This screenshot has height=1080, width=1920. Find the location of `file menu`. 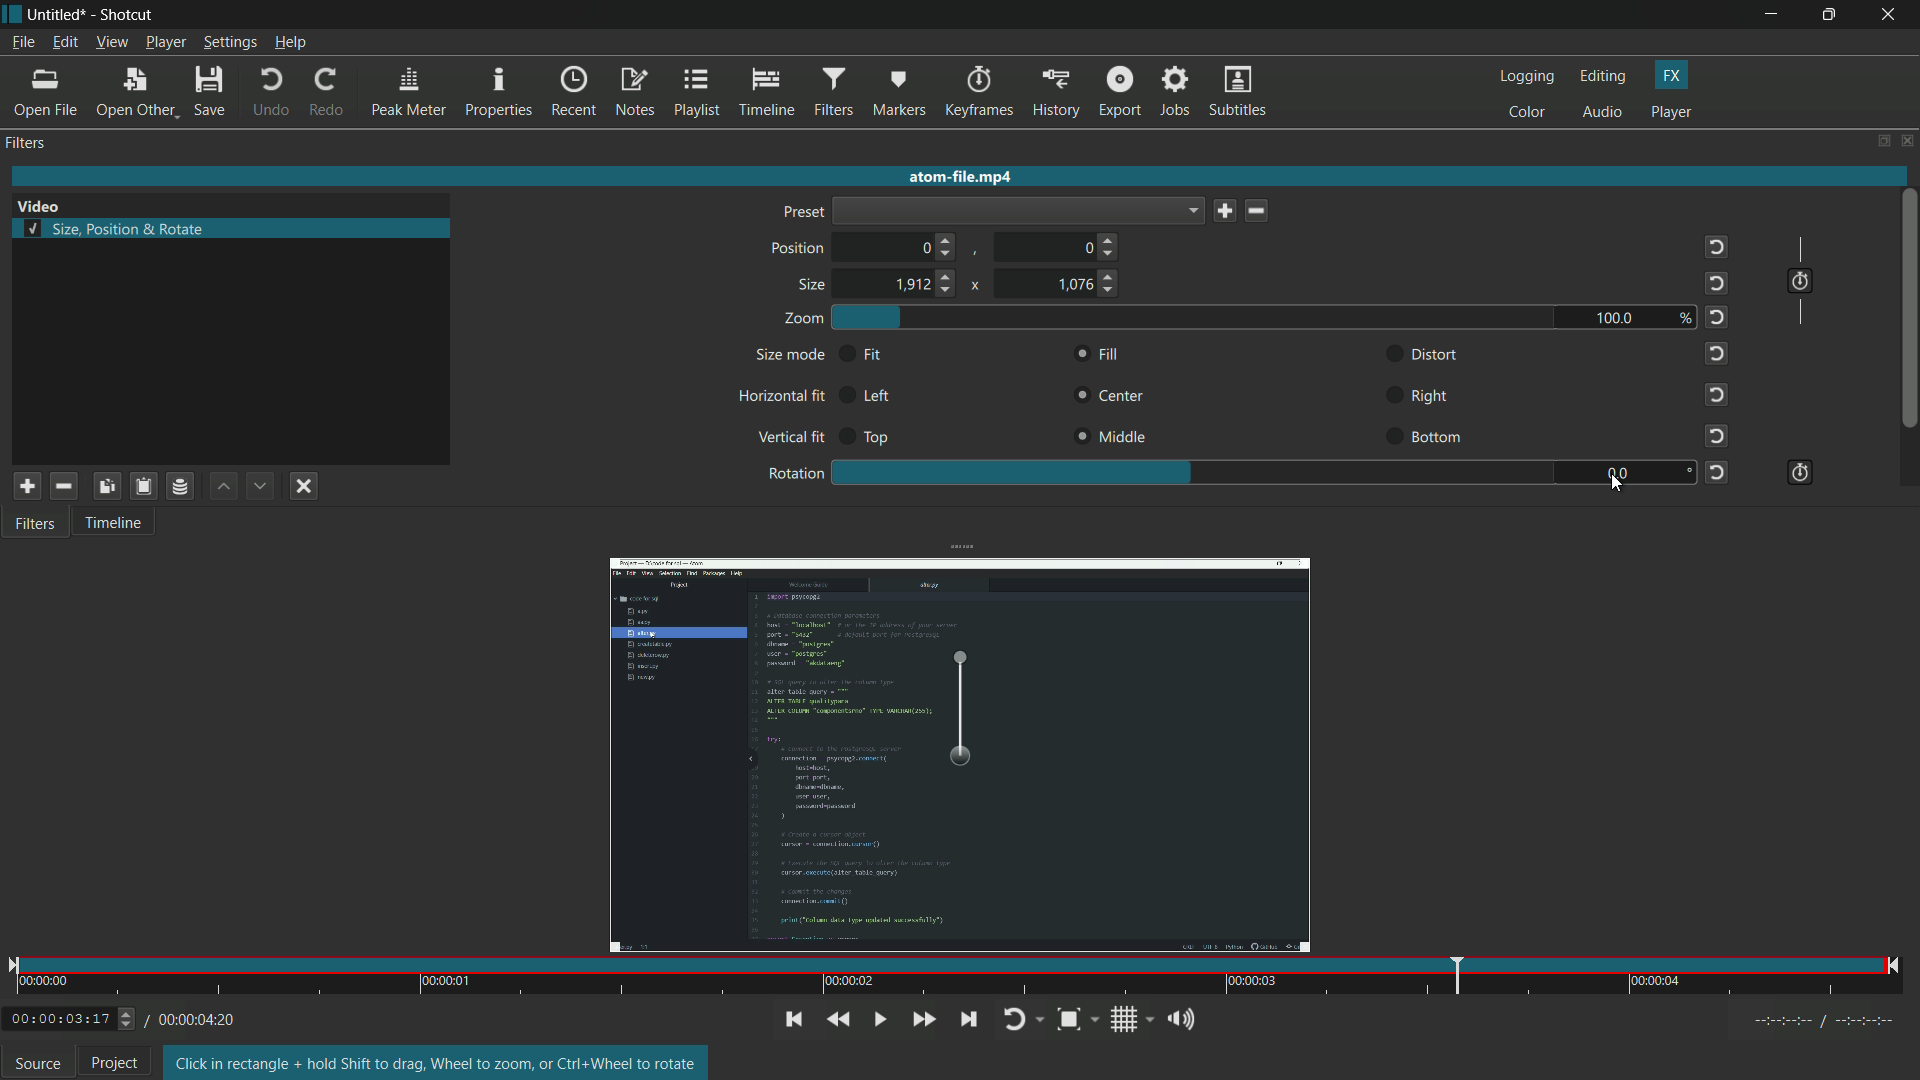

file menu is located at coordinates (25, 44).